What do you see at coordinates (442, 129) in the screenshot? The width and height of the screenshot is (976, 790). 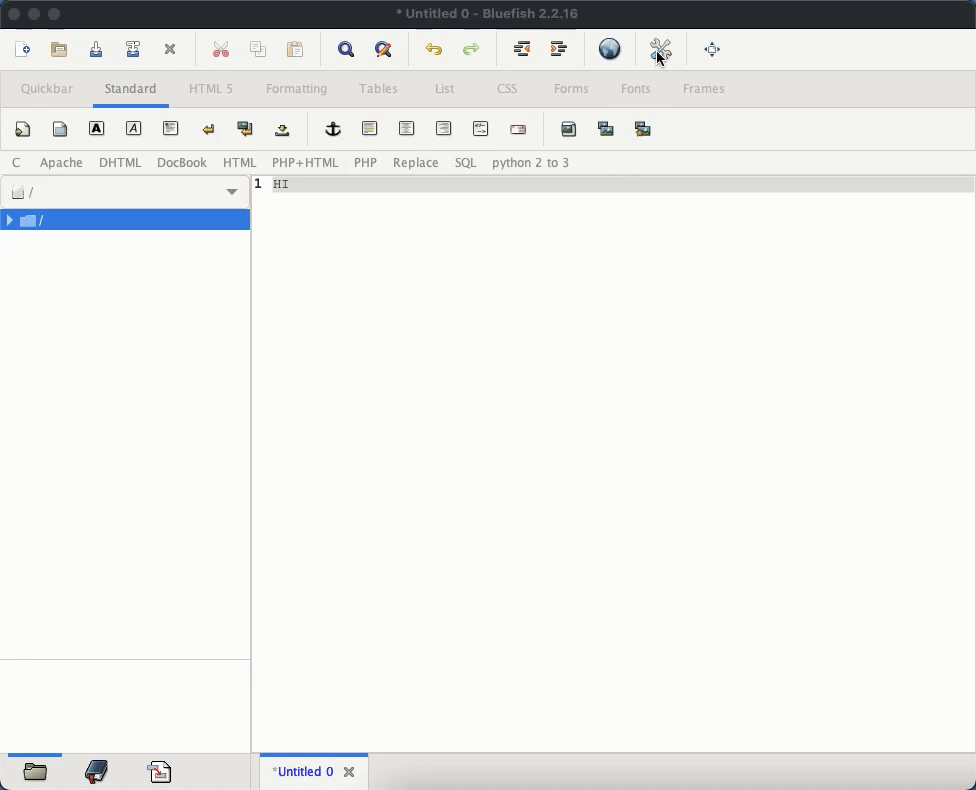 I see `right justify` at bounding box center [442, 129].